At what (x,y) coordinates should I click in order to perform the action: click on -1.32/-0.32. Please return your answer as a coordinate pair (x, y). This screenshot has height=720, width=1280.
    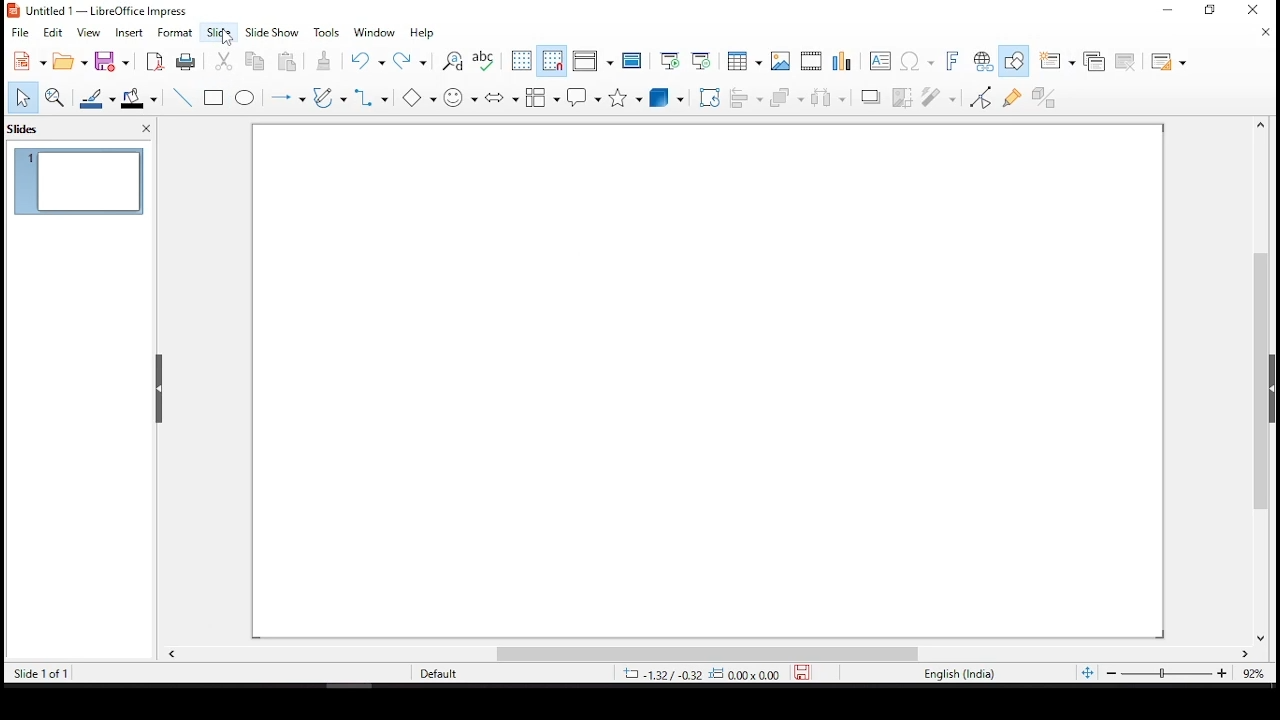
    Looking at the image, I should click on (660, 674).